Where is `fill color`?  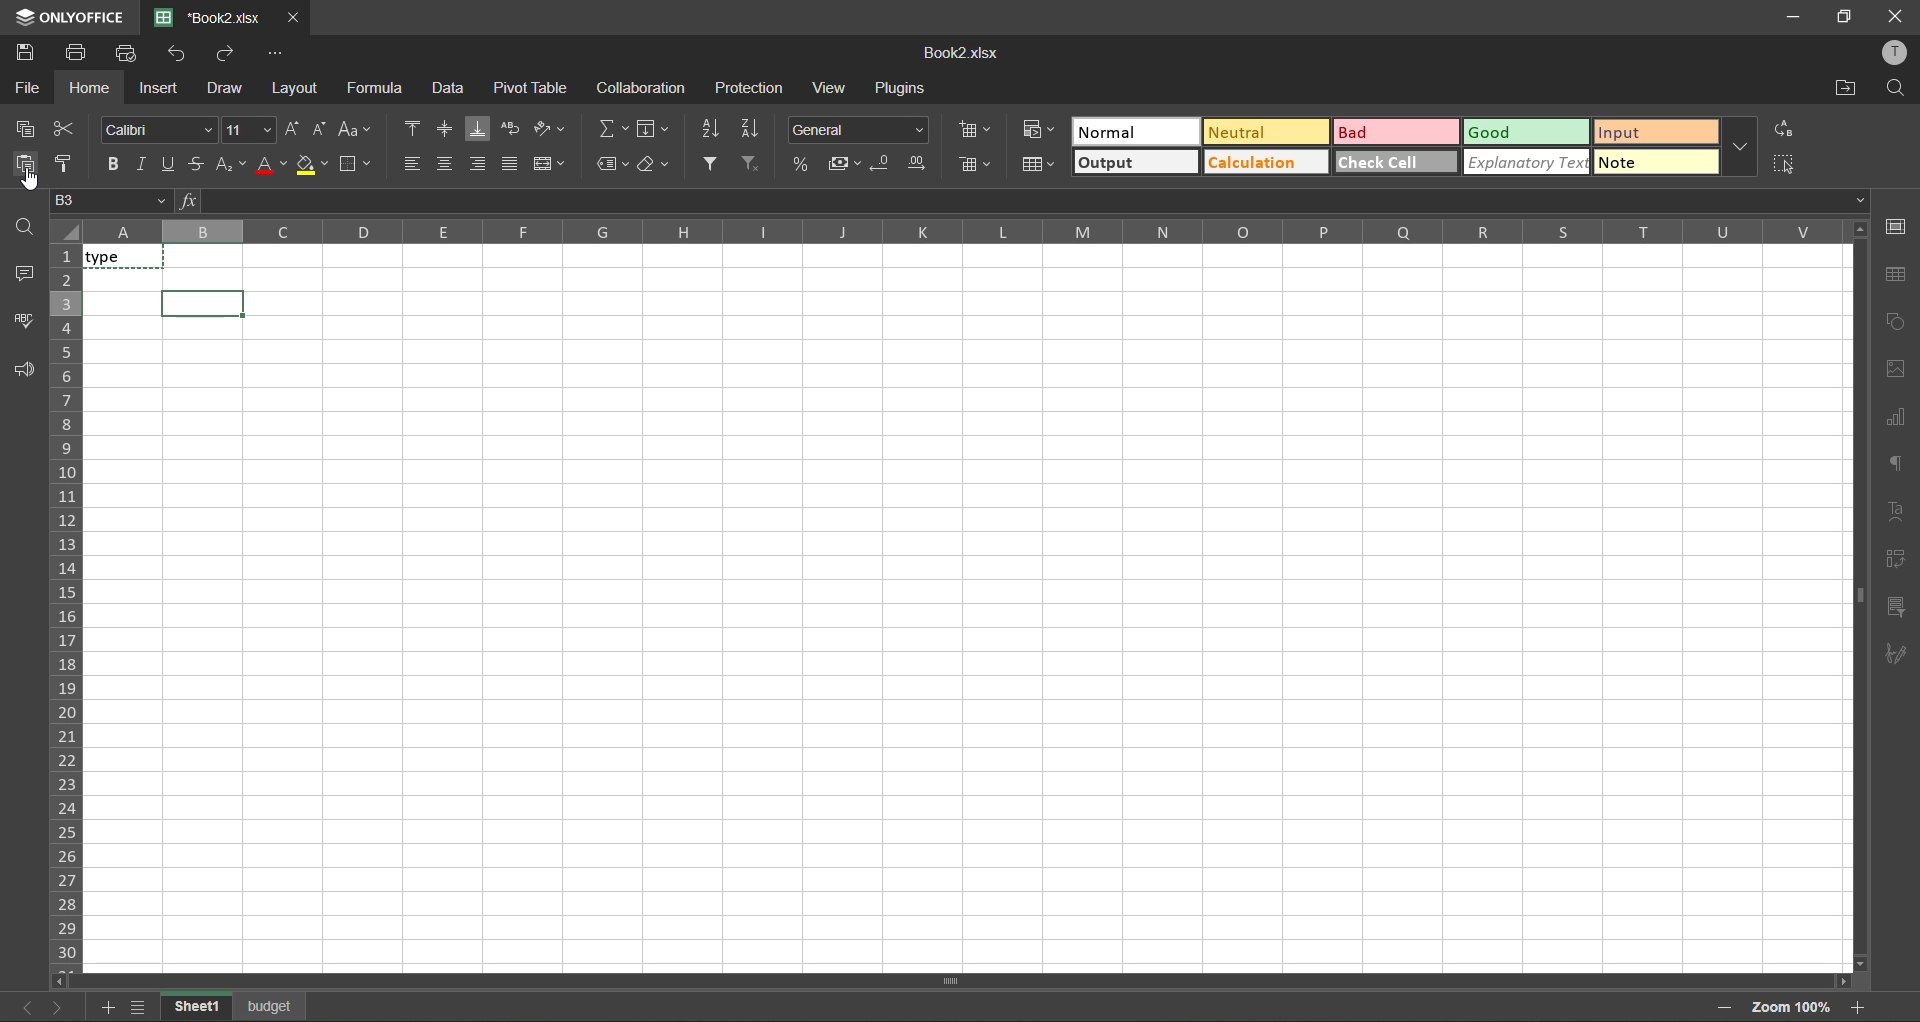
fill color is located at coordinates (312, 164).